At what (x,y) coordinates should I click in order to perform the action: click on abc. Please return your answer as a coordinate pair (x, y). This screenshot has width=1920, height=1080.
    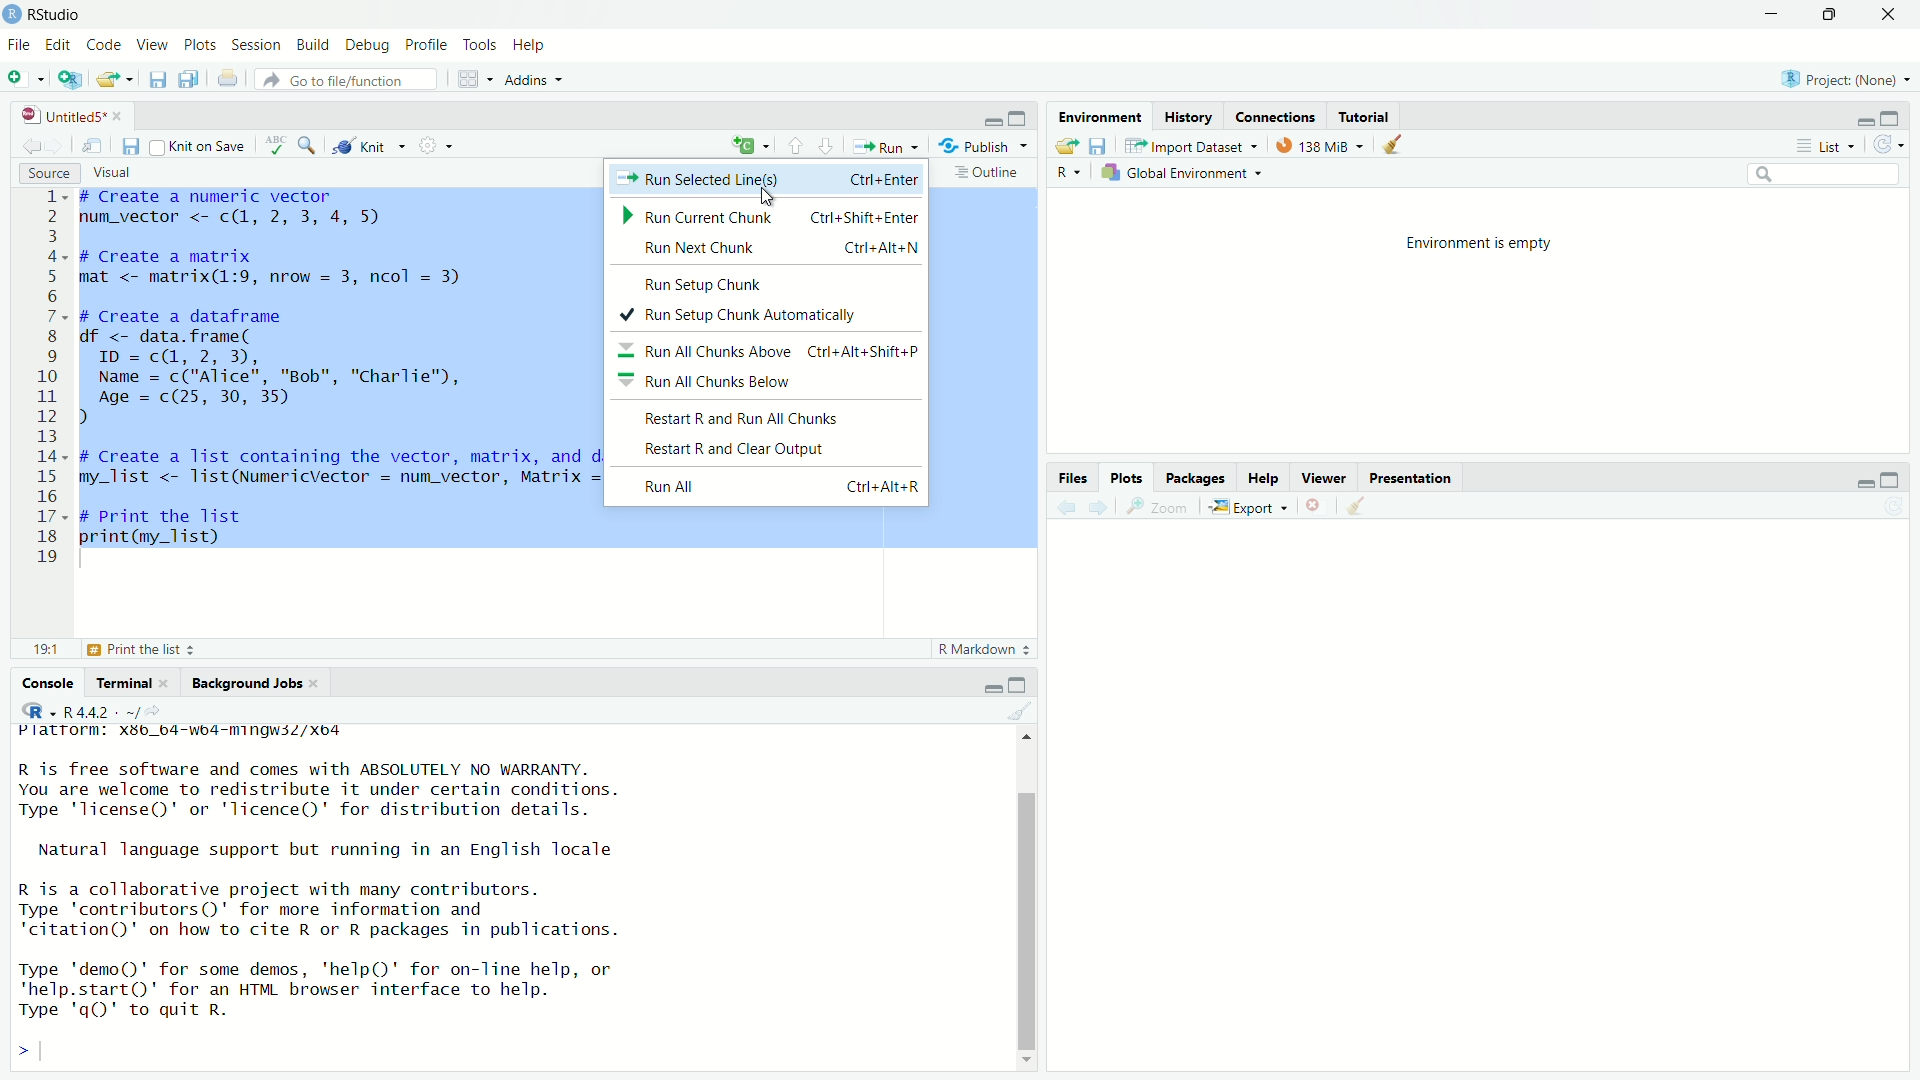
    Looking at the image, I should click on (279, 144).